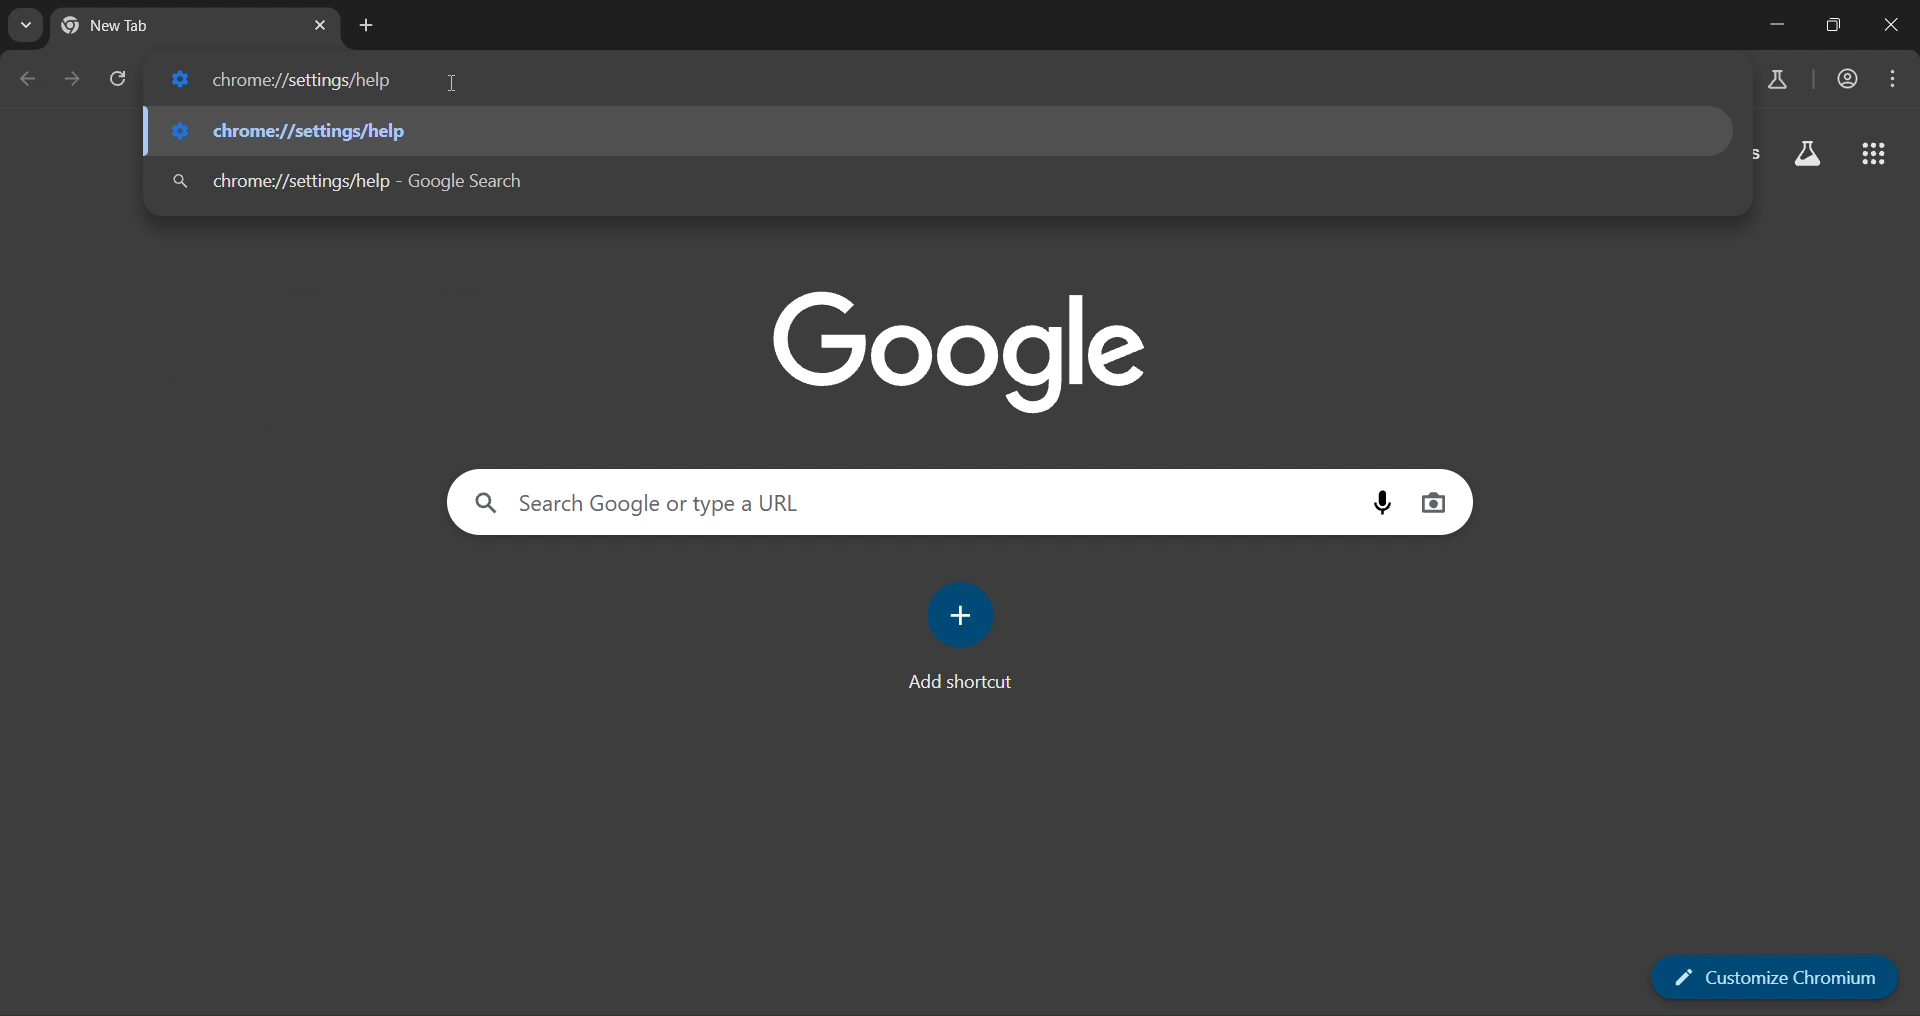 The image size is (1920, 1016). What do you see at coordinates (366, 24) in the screenshot?
I see `new tab` at bounding box center [366, 24].